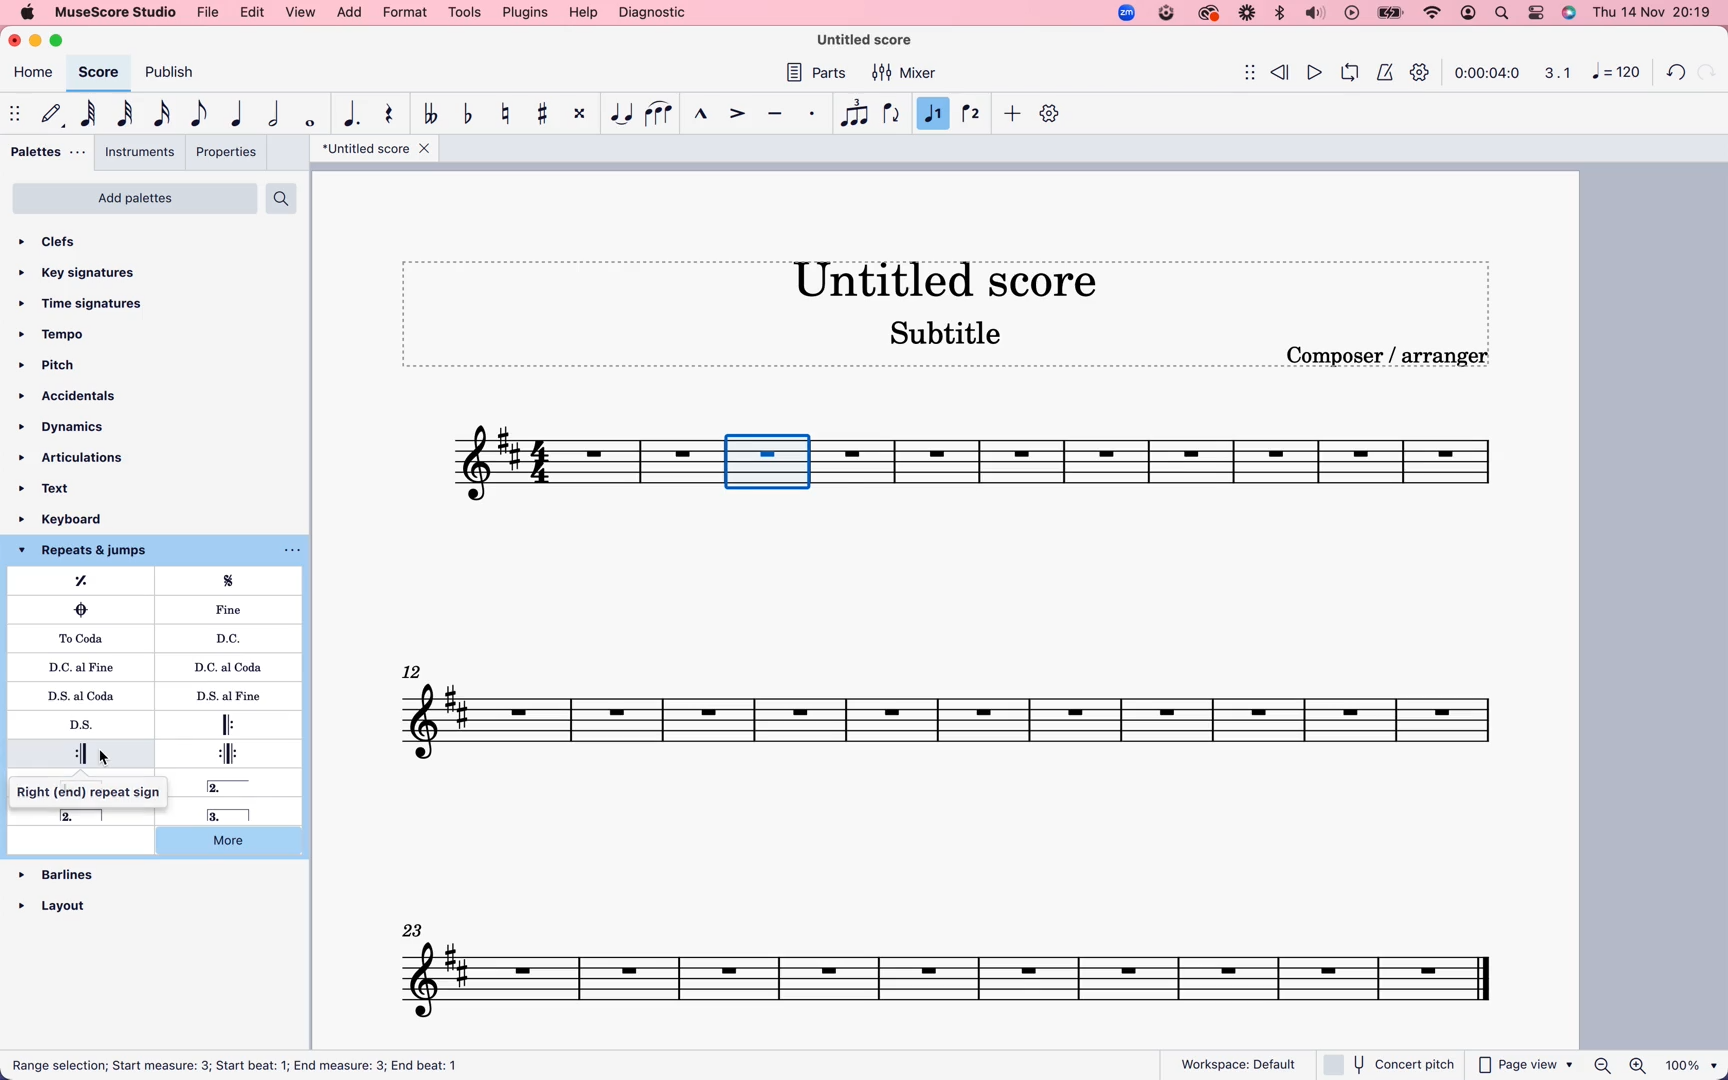 This screenshot has width=1728, height=1080. What do you see at coordinates (1315, 14) in the screenshot?
I see `volume` at bounding box center [1315, 14].